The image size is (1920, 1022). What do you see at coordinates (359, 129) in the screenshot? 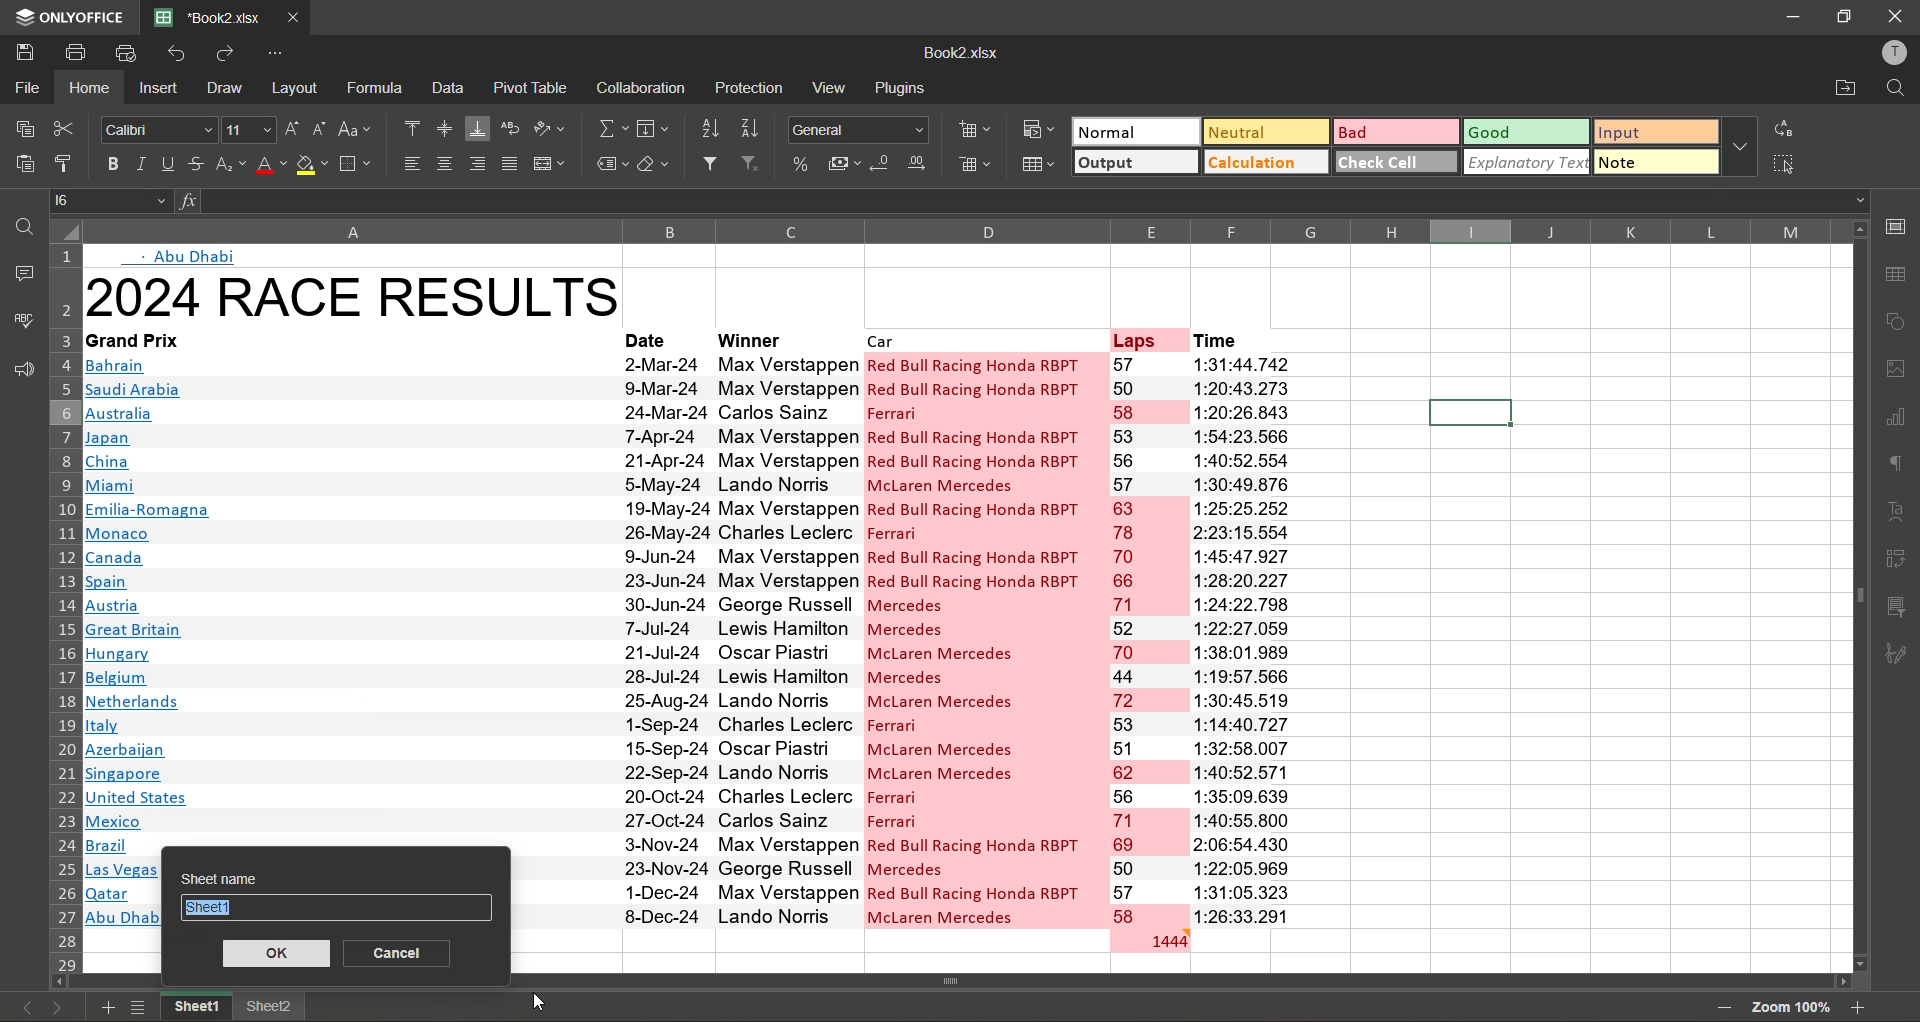
I see `change case` at bounding box center [359, 129].